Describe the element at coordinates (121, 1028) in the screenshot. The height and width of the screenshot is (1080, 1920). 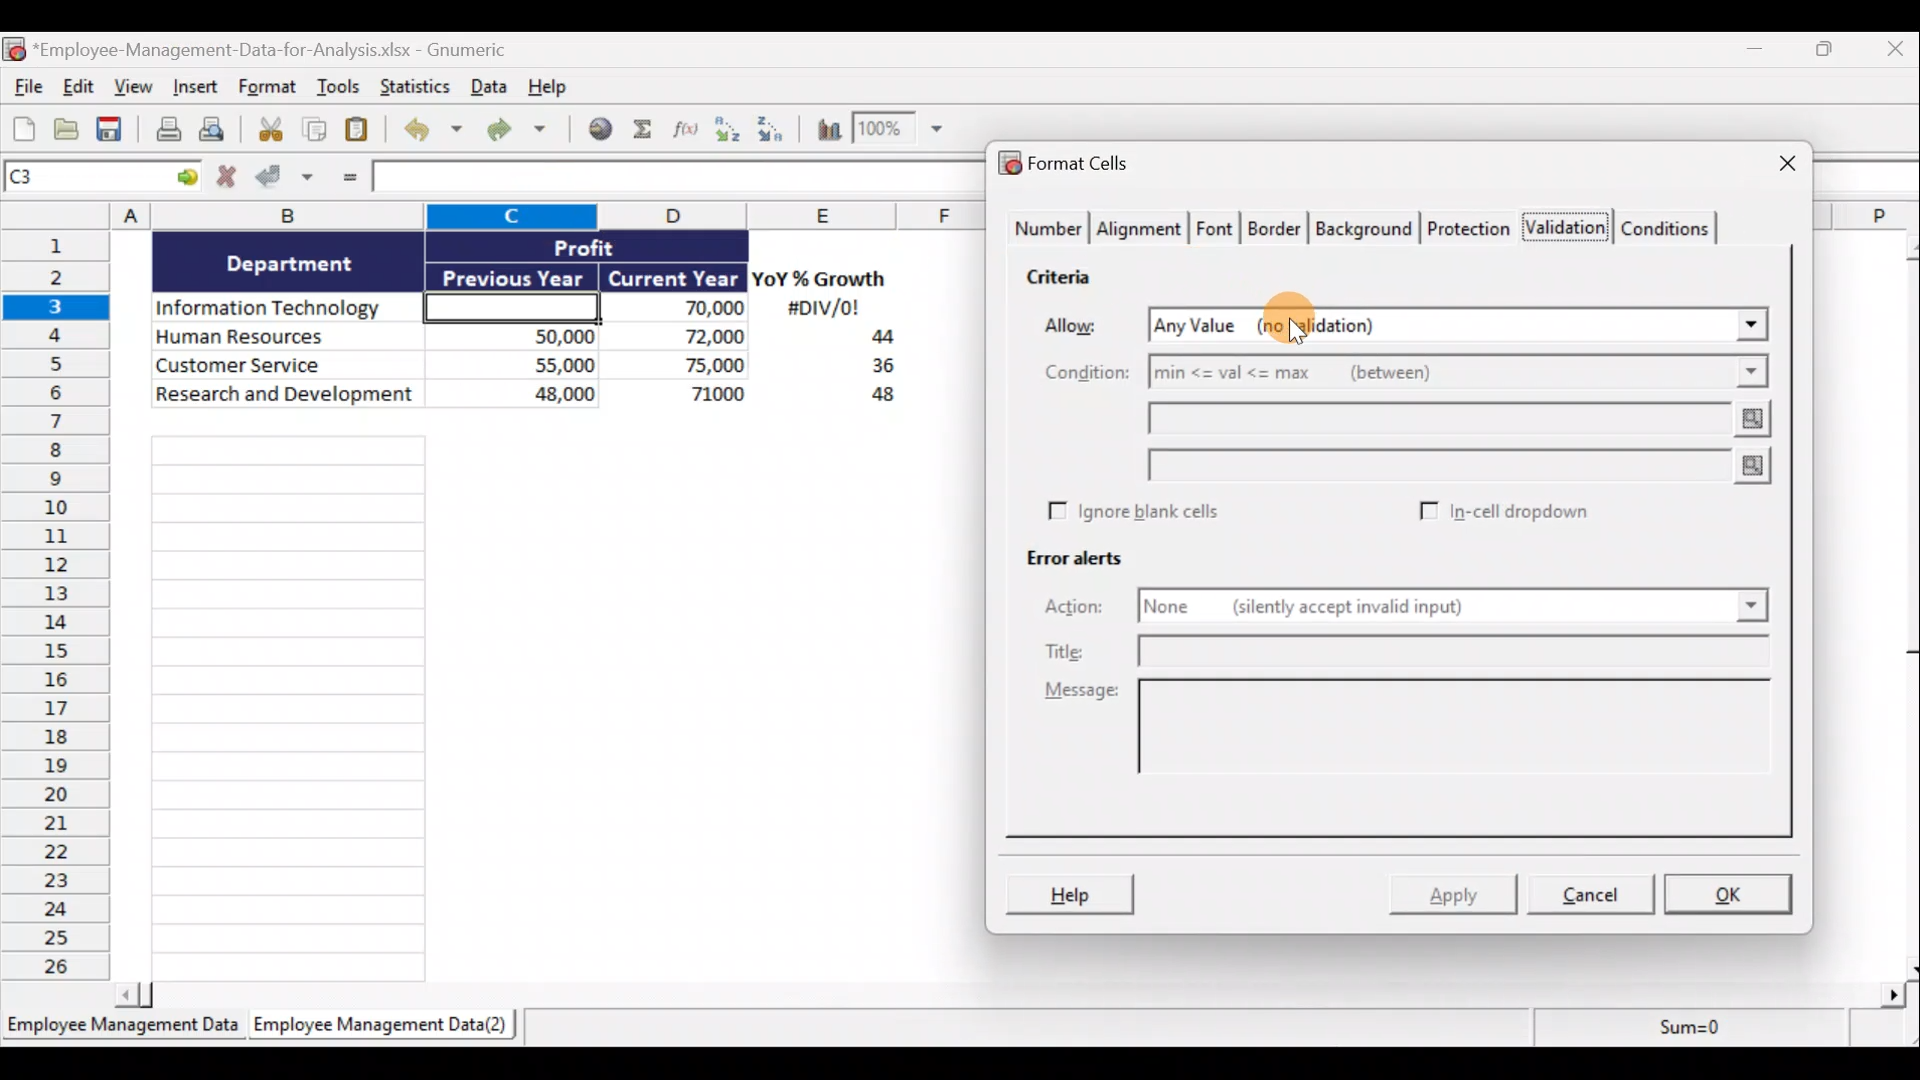
I see `Employee Management Data` at that location.